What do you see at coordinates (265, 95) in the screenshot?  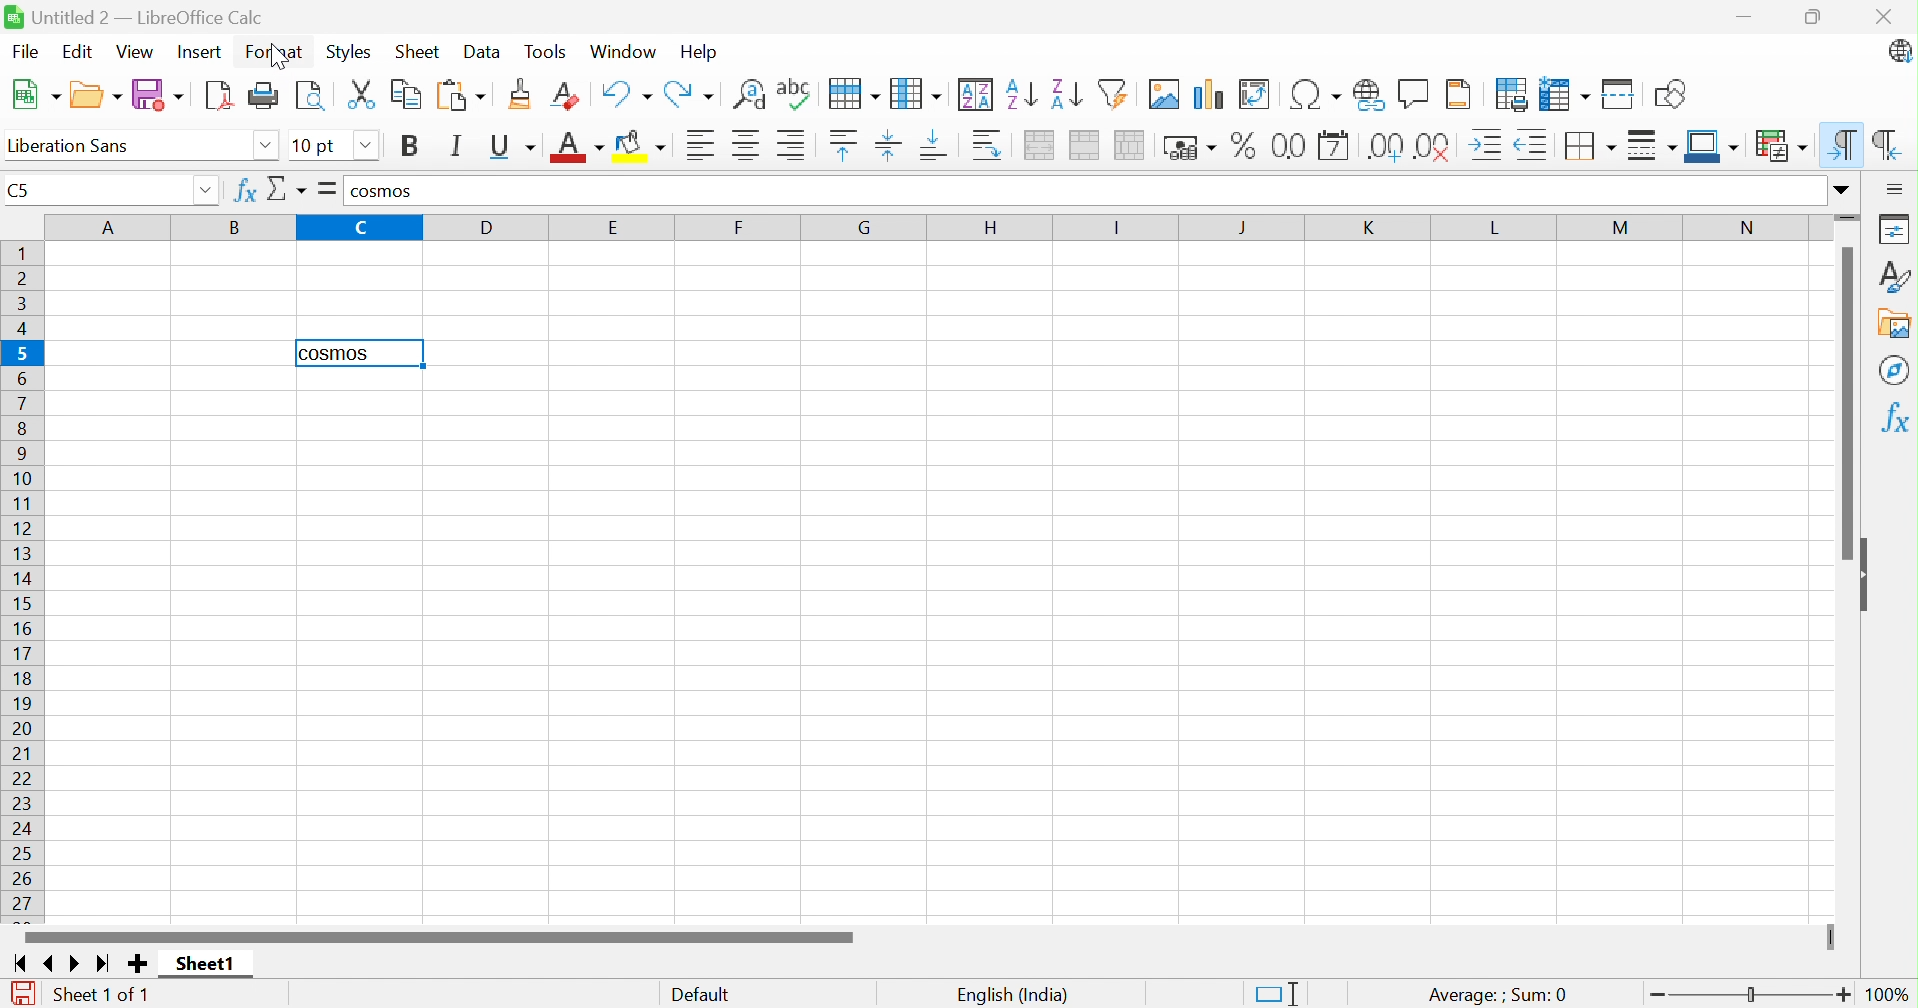 I see `Print` at bounding box center [265, 95].